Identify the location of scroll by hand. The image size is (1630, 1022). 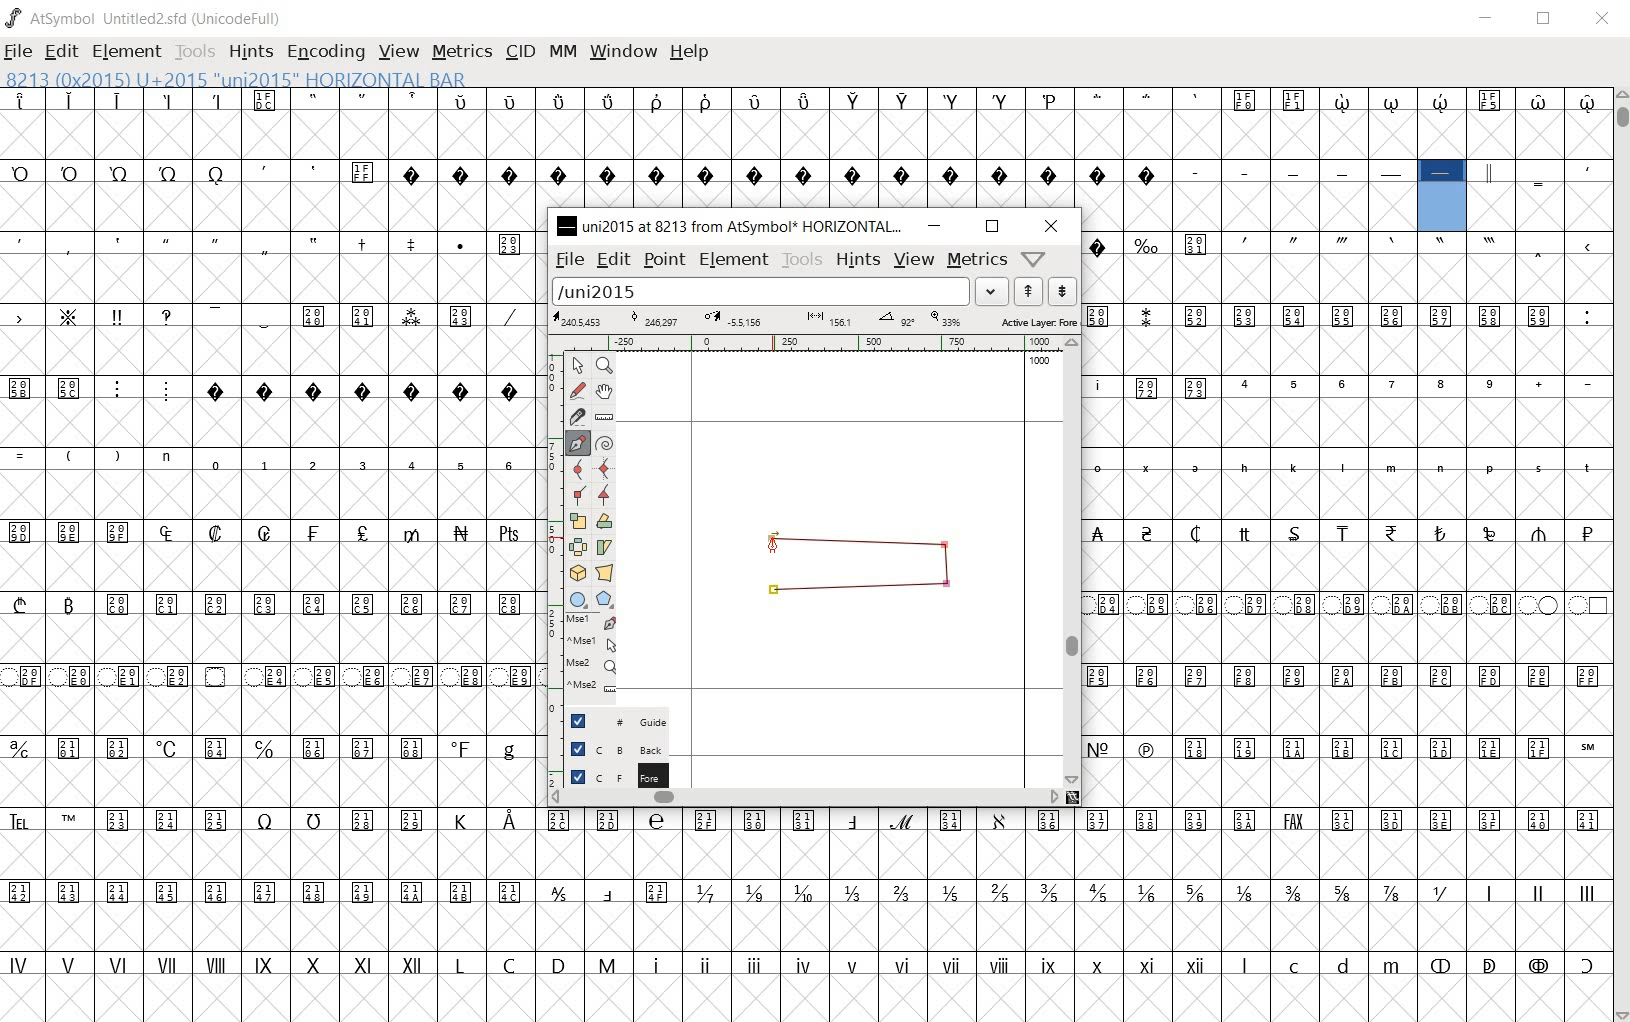
(603, 391).